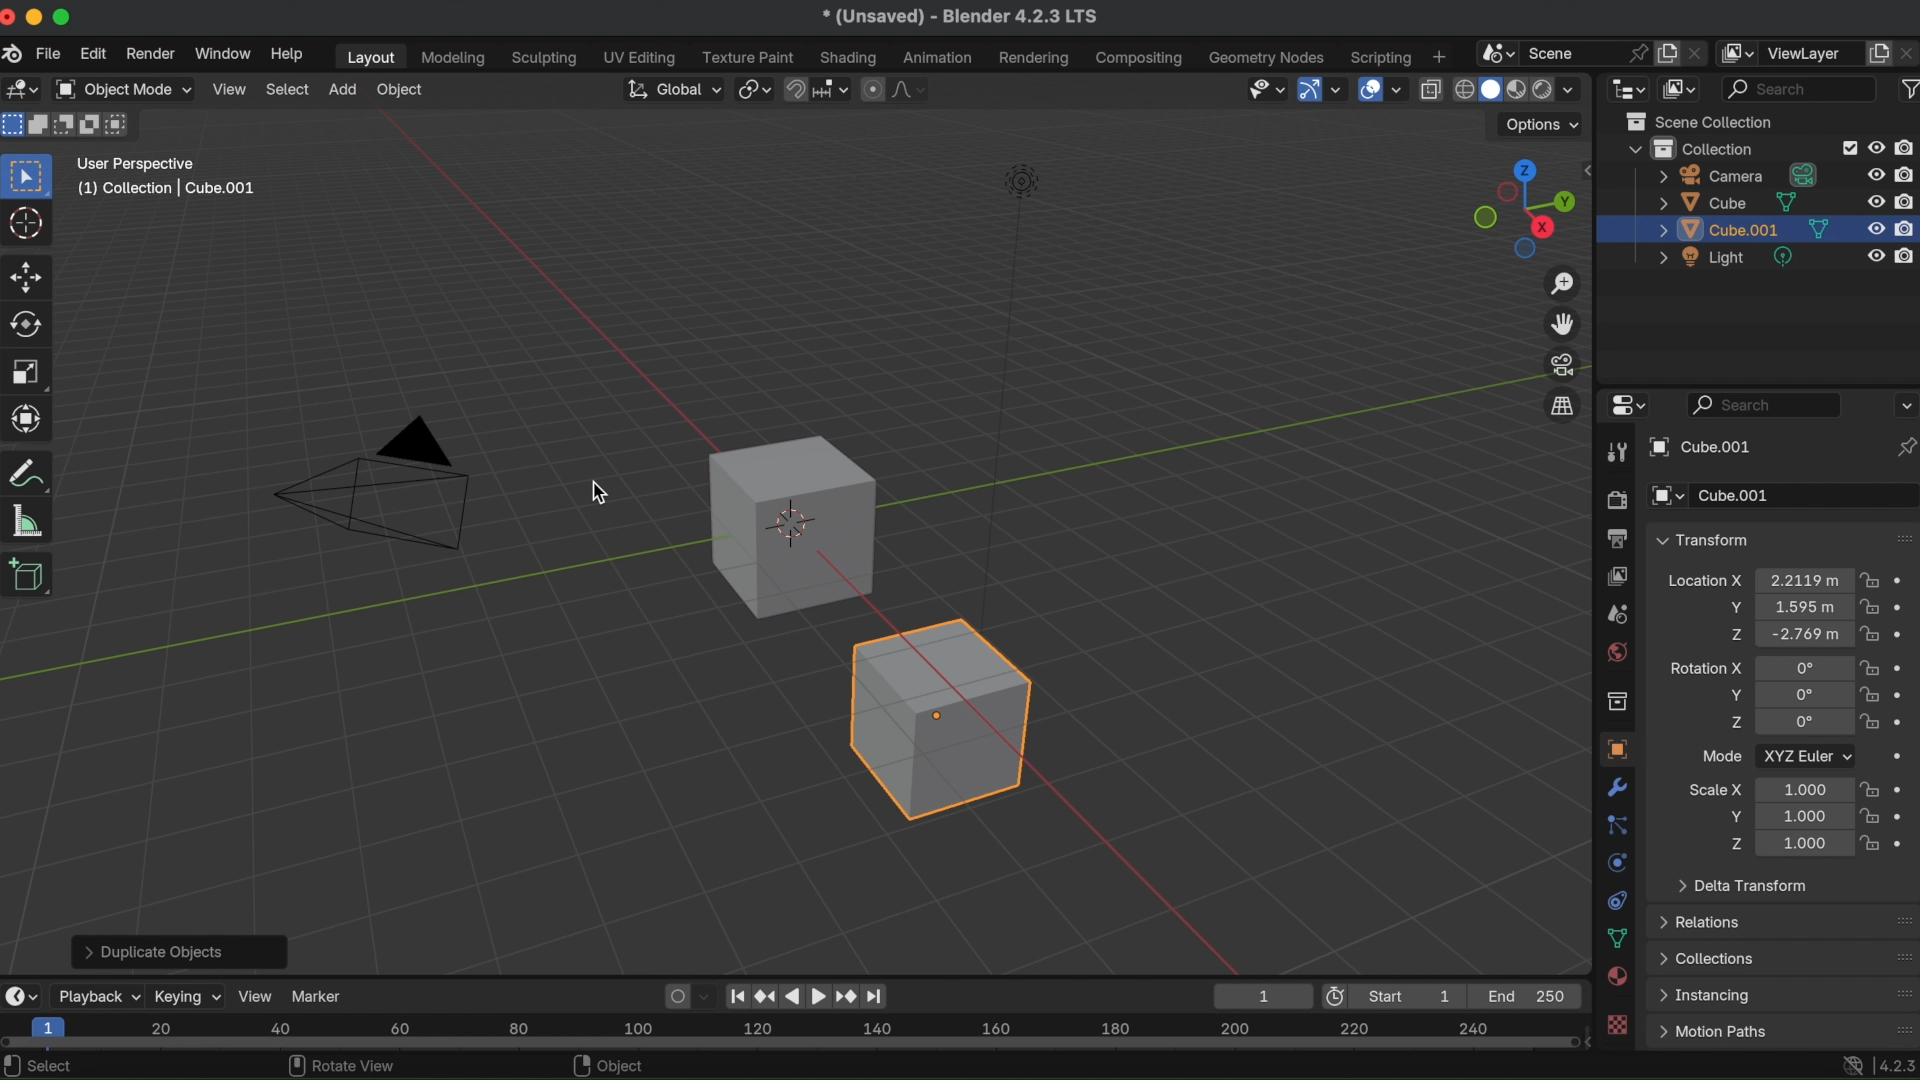 This screenshot has height=1080, width=1920. Describe the element at coordinates (1876, 173) in the screenshot. I see `hide in viewport` at that location.